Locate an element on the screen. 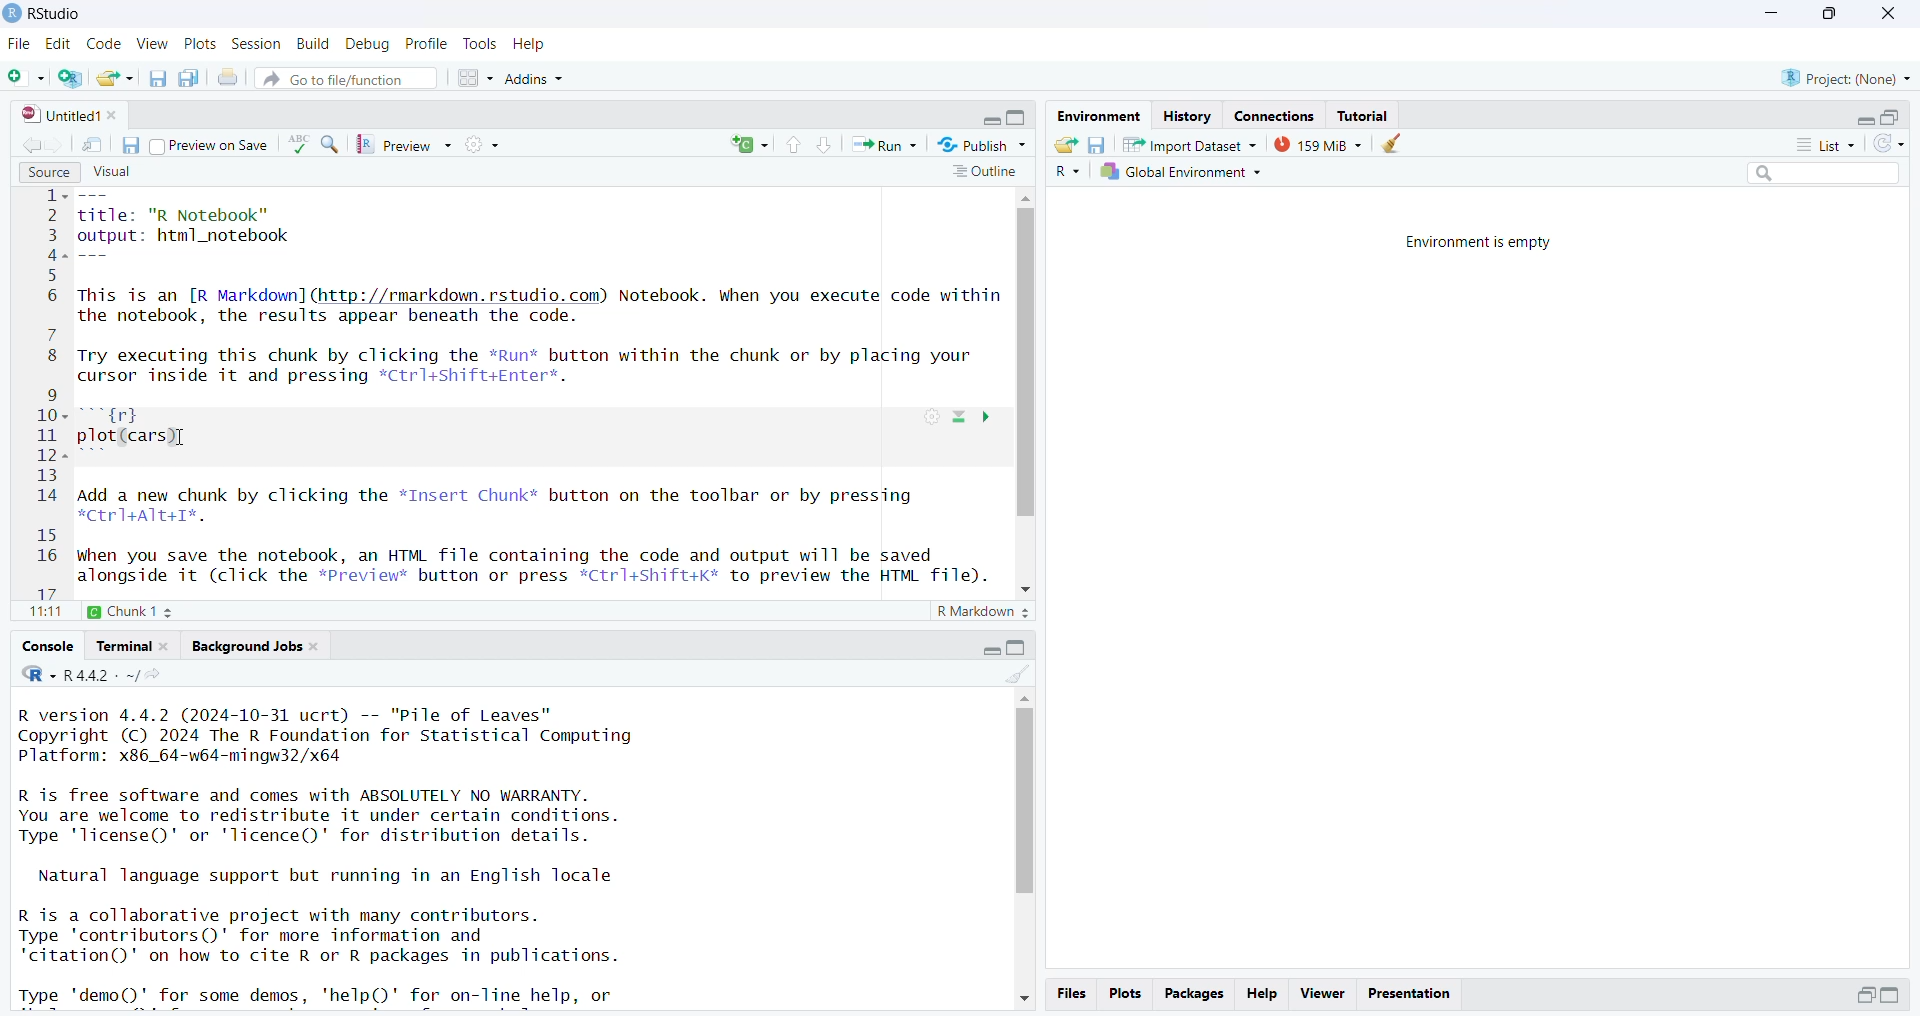  project(None) is located at coordinates (1845, 79).